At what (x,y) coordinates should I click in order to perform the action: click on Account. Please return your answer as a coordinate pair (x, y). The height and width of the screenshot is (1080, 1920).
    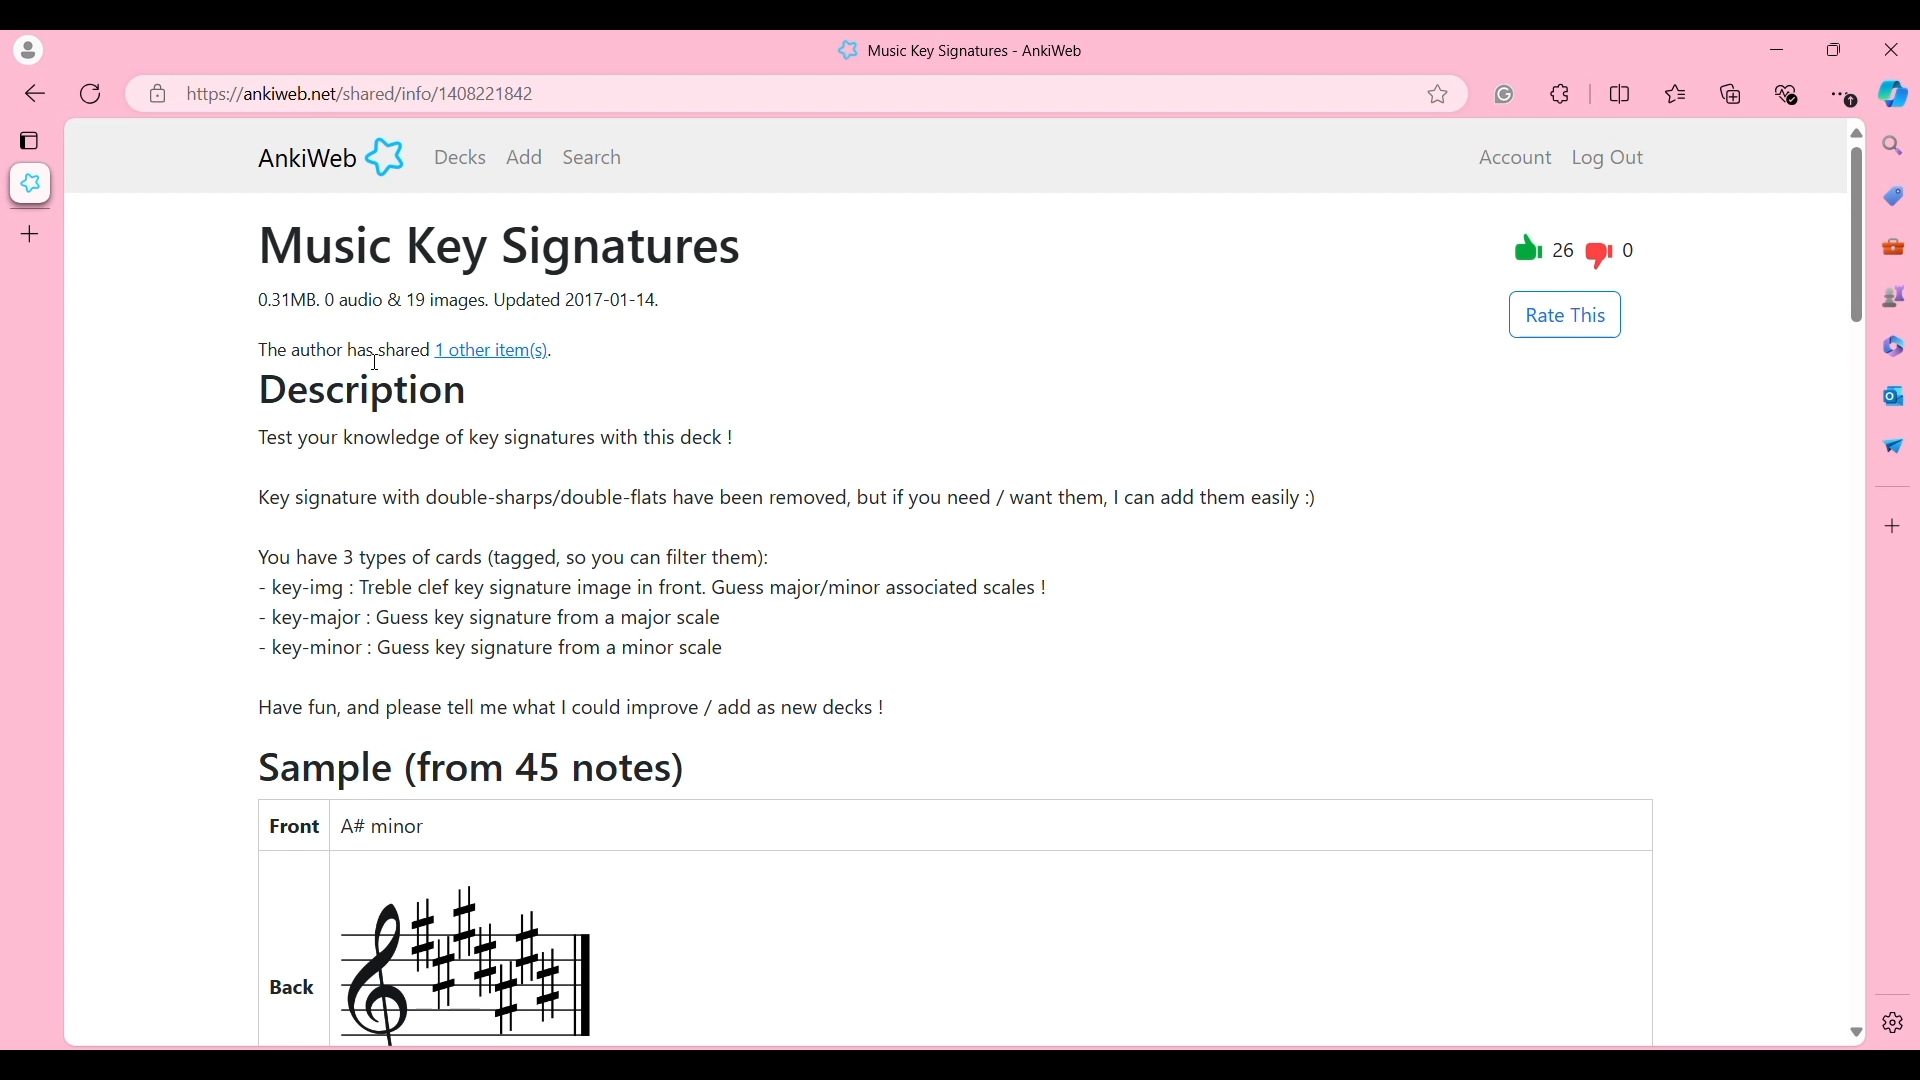
    Looking at the image, I should click on (1516, 158).